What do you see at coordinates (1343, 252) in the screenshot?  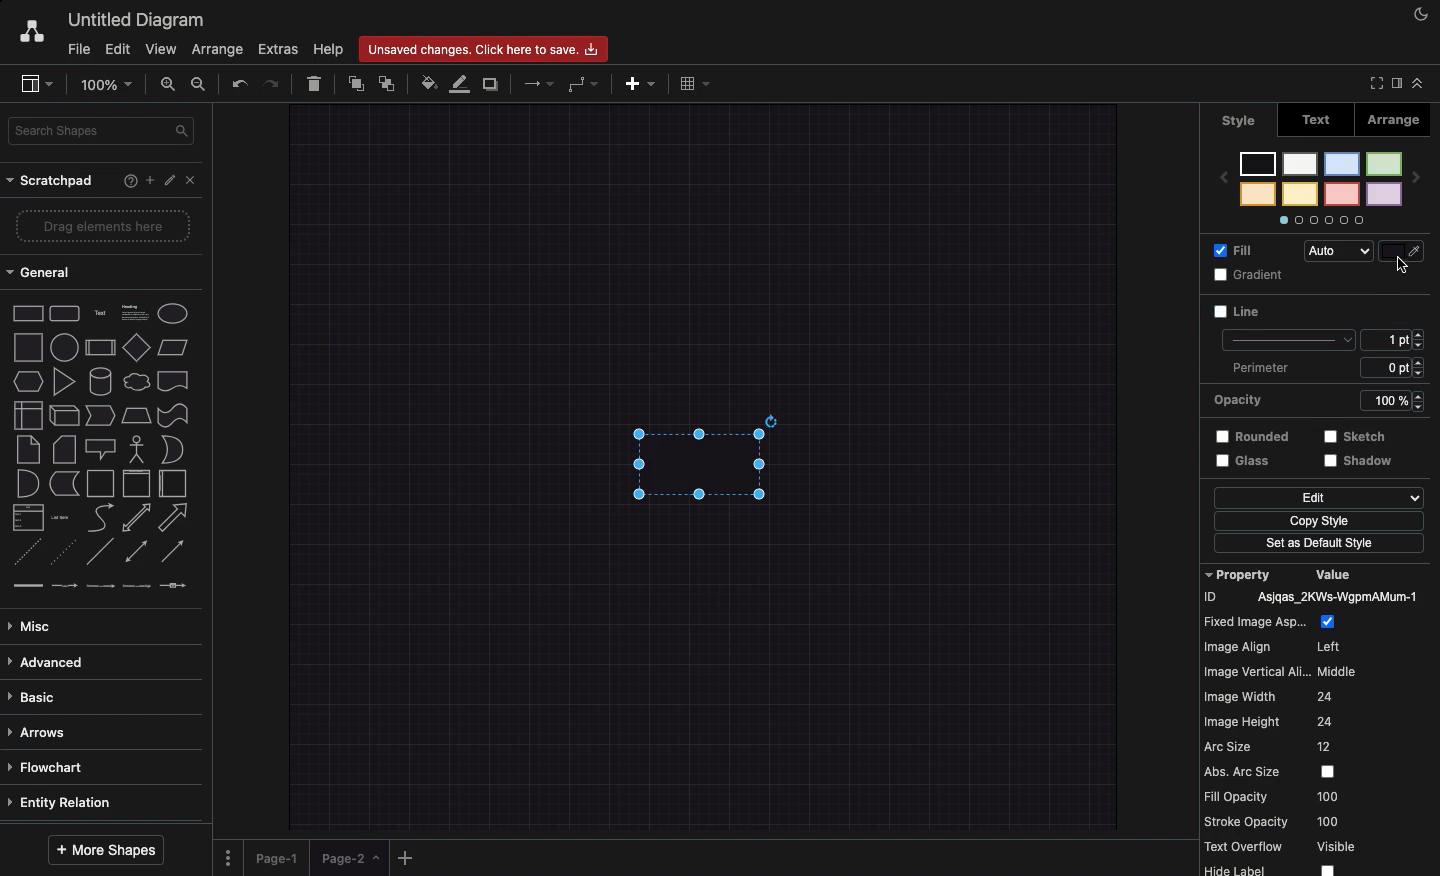 I see `Auto` at bounding box center [1343, 252].